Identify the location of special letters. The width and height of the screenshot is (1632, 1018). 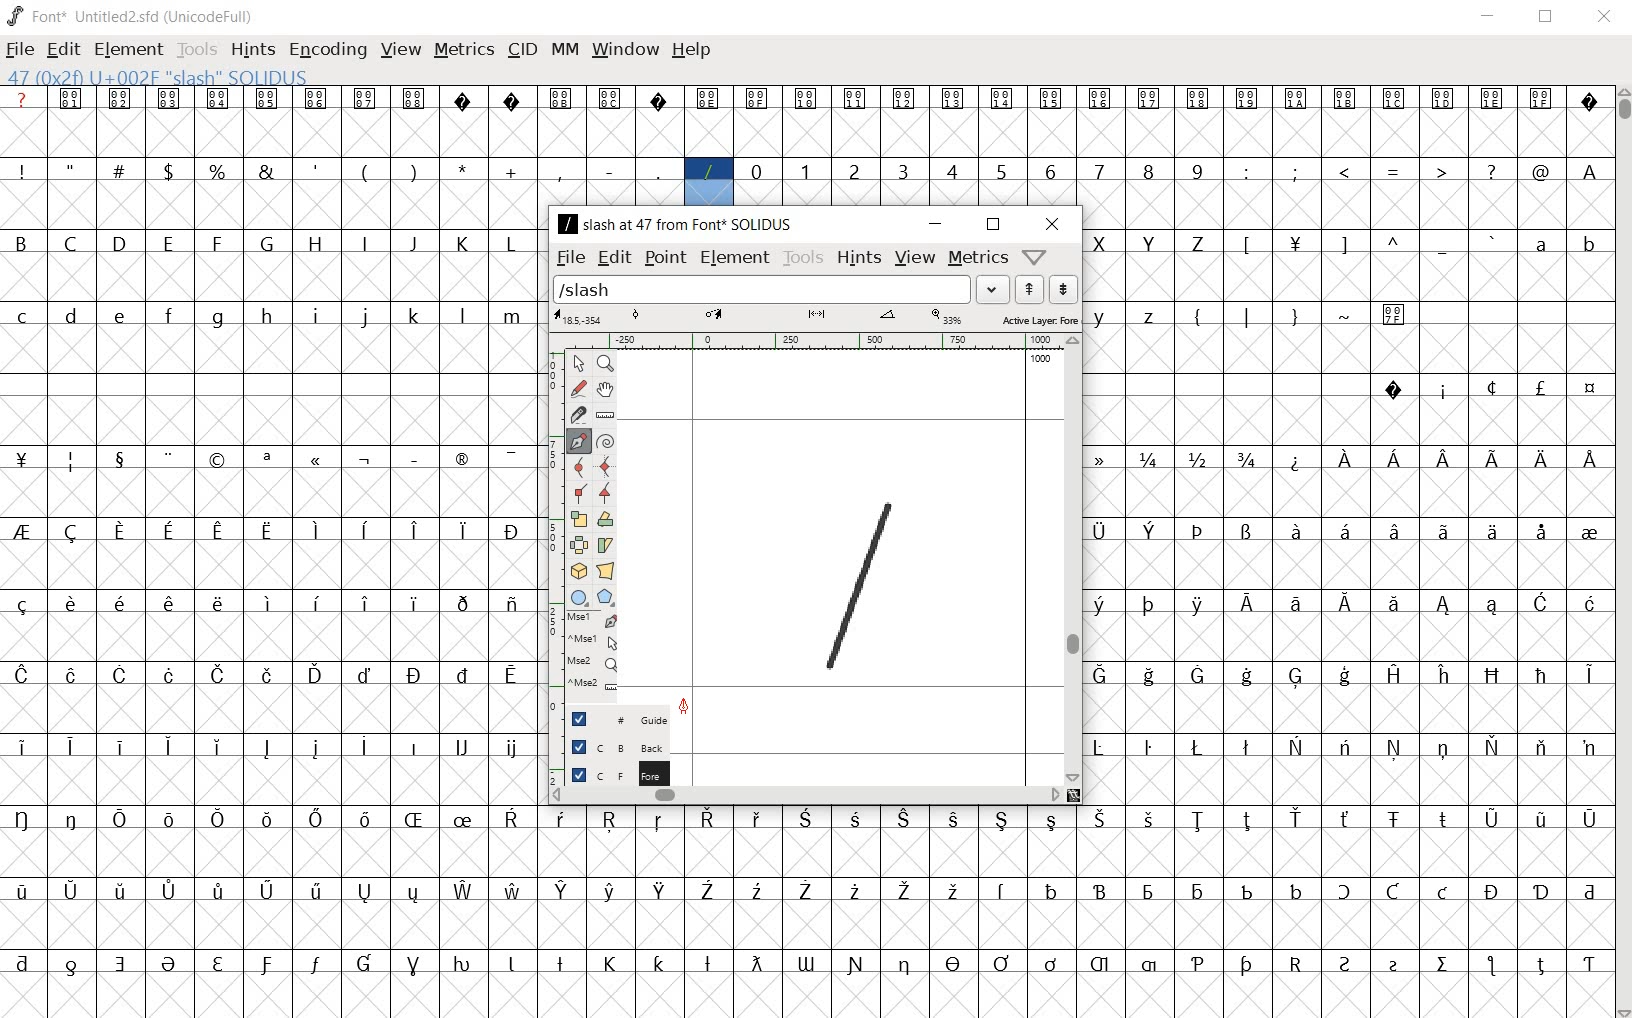
(1347, 601).